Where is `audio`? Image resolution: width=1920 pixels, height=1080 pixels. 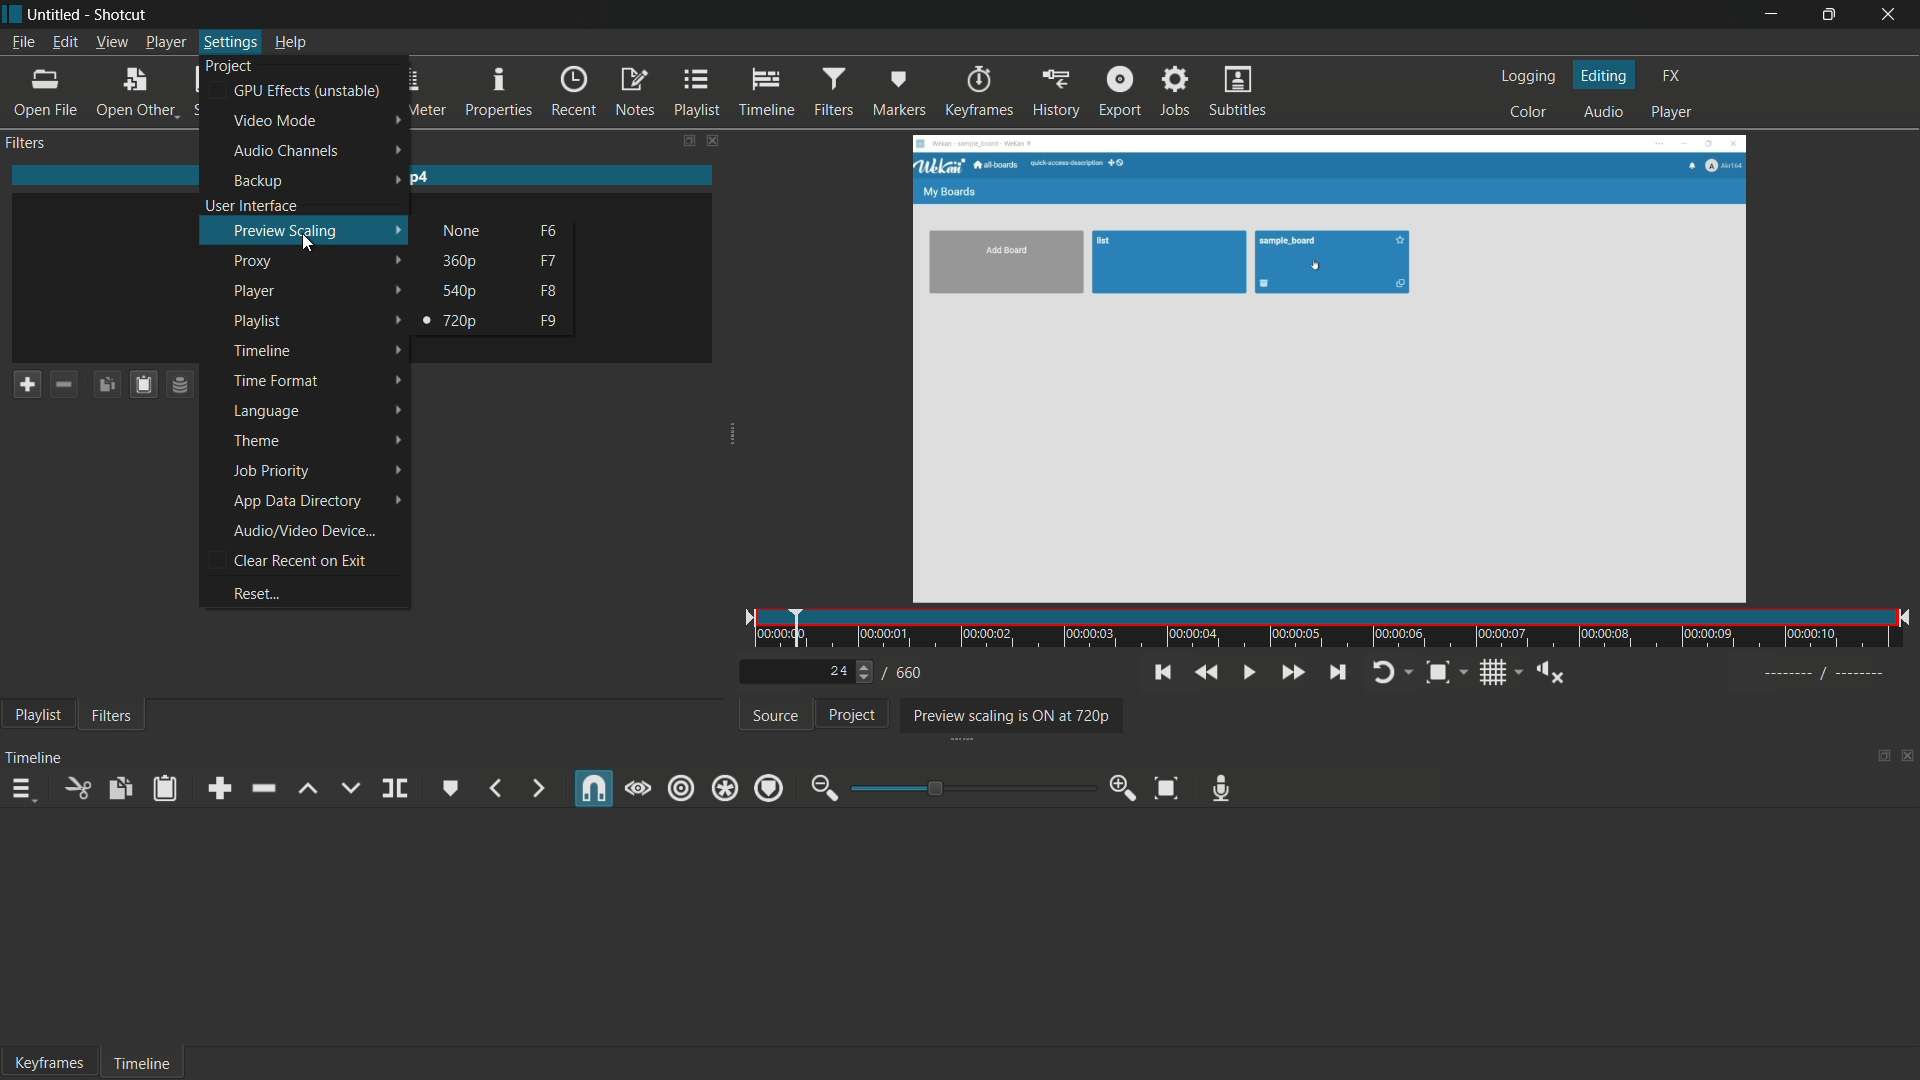 audio is located at coordinates (1604, 113).